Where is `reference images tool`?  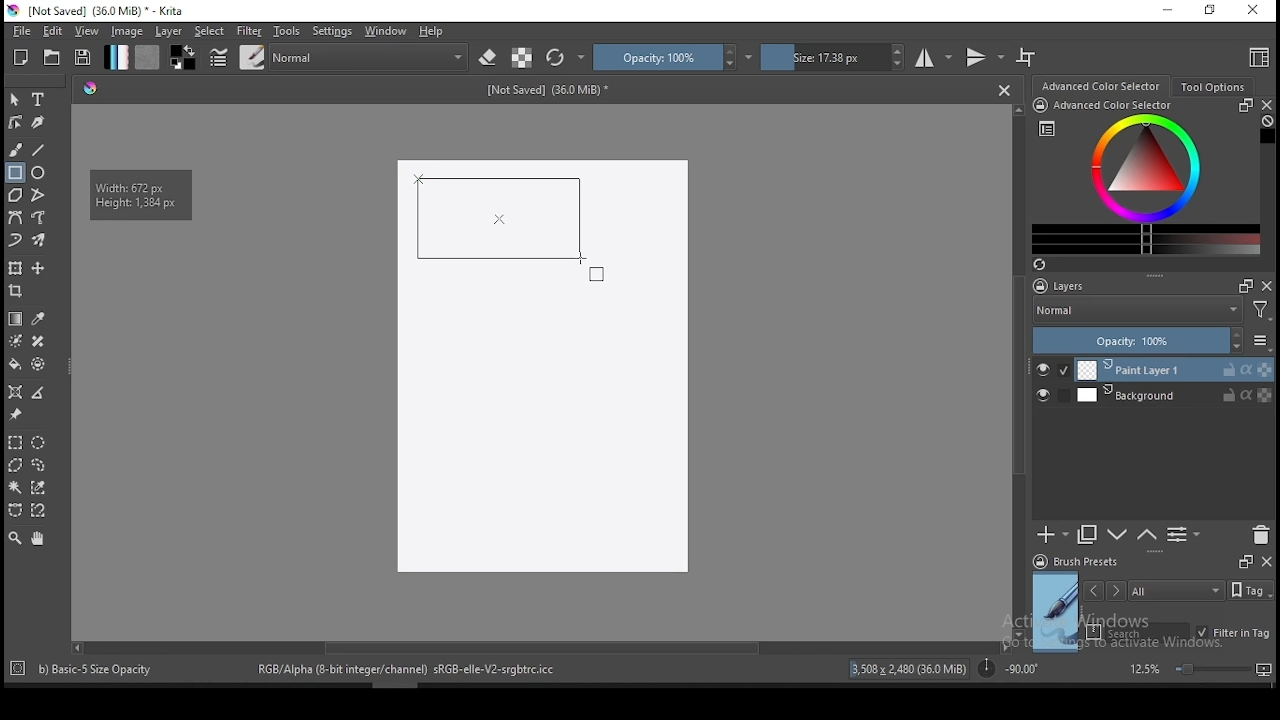
reference images tool is located at coordinates (14, 415).